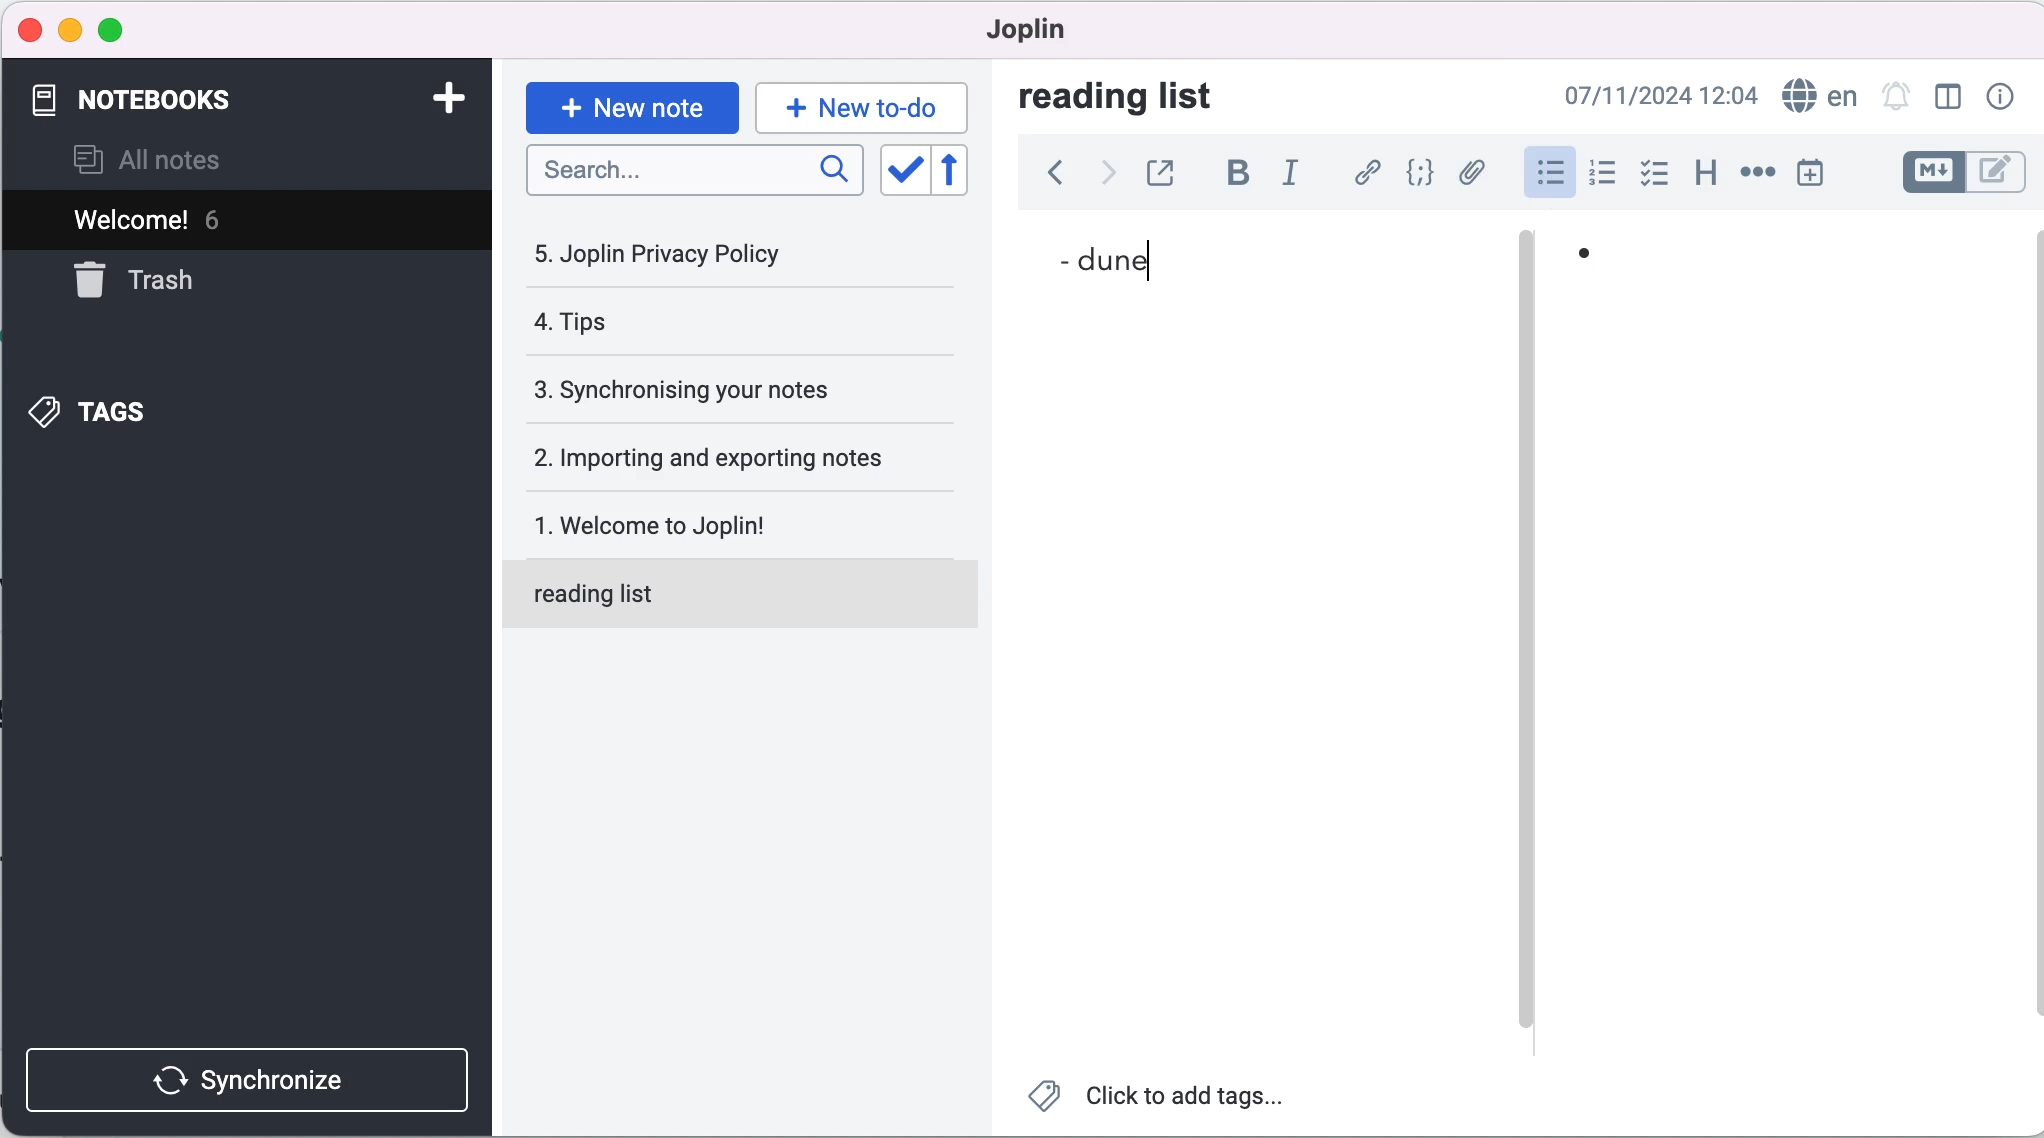 This screenshot has width=2044, height=1138. What do you see at coordinates (70, 30) in the screenshot?
I see `minimize` at bounding box center [70, 30].